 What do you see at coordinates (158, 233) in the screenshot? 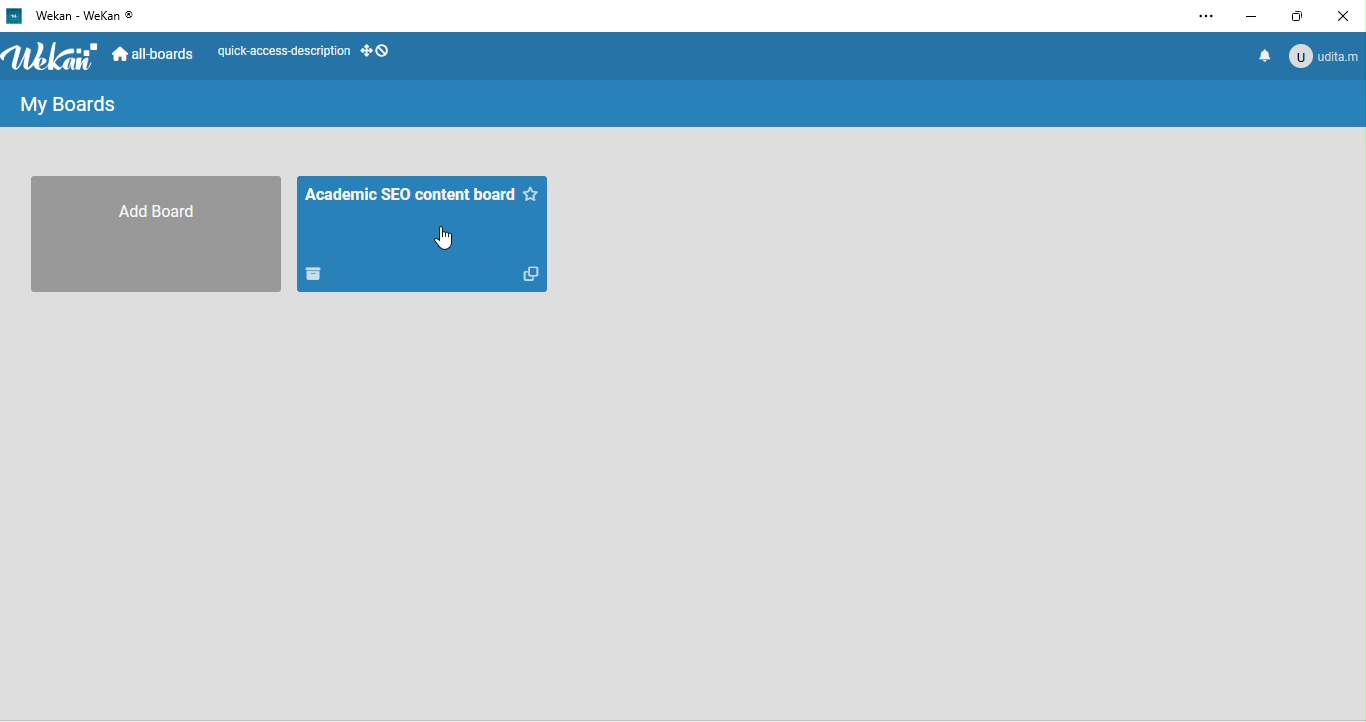
I see `add board` at bounding box center [158, 233].